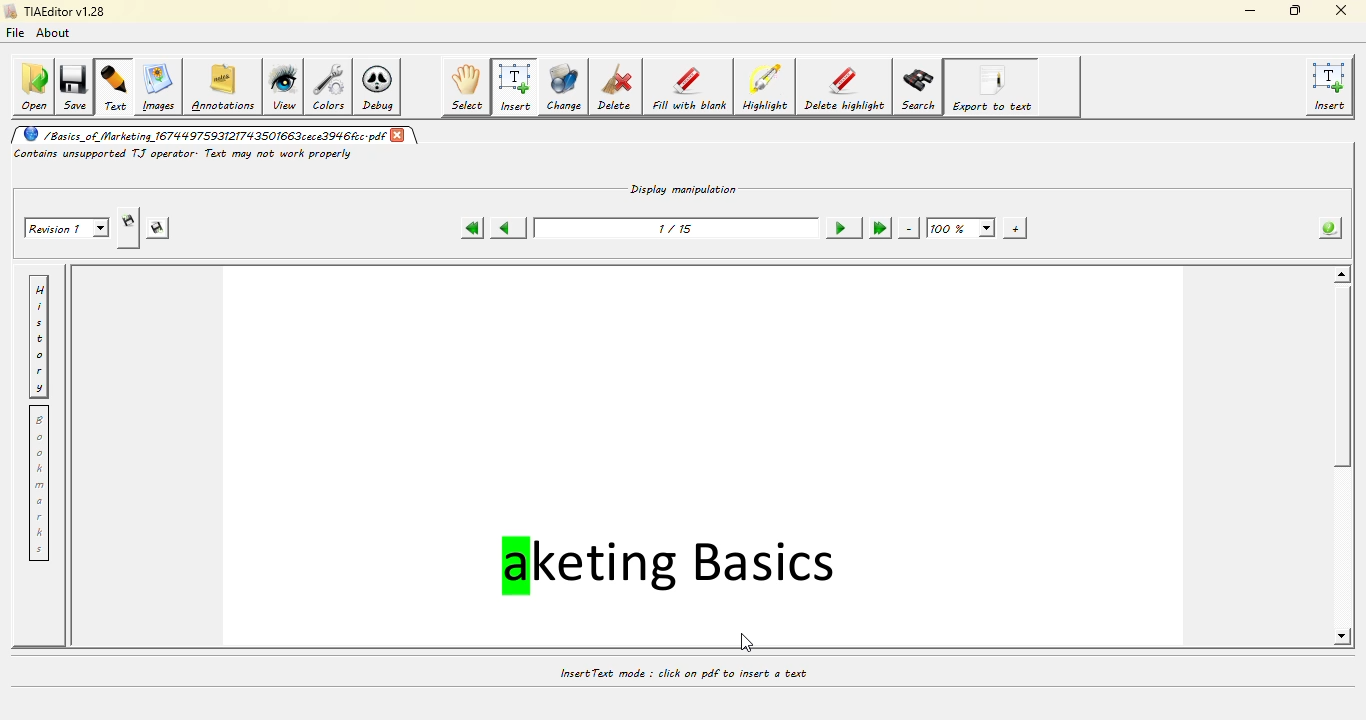  What do you see at coordinates (515, 87) in the screenshot?
I see `insert` at bounding box center [515, 87].